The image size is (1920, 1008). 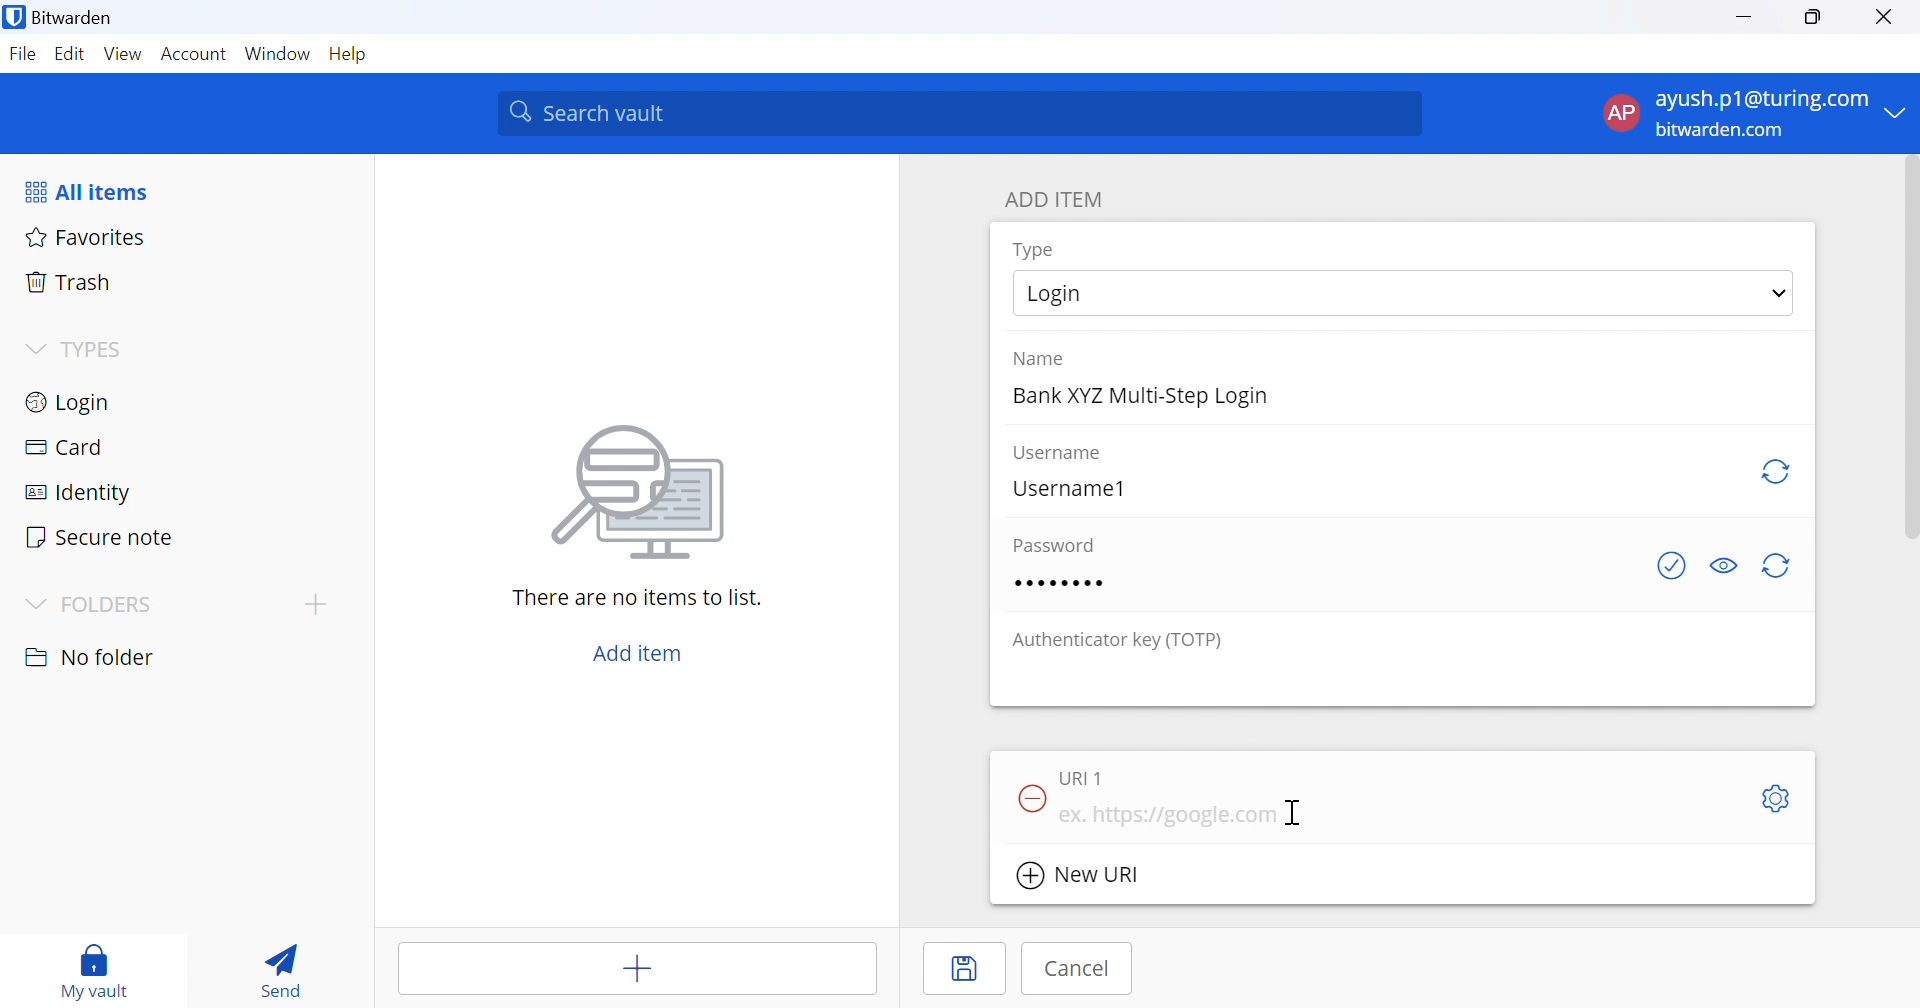 I want to click on Remove, so click(x=1028, y=796).